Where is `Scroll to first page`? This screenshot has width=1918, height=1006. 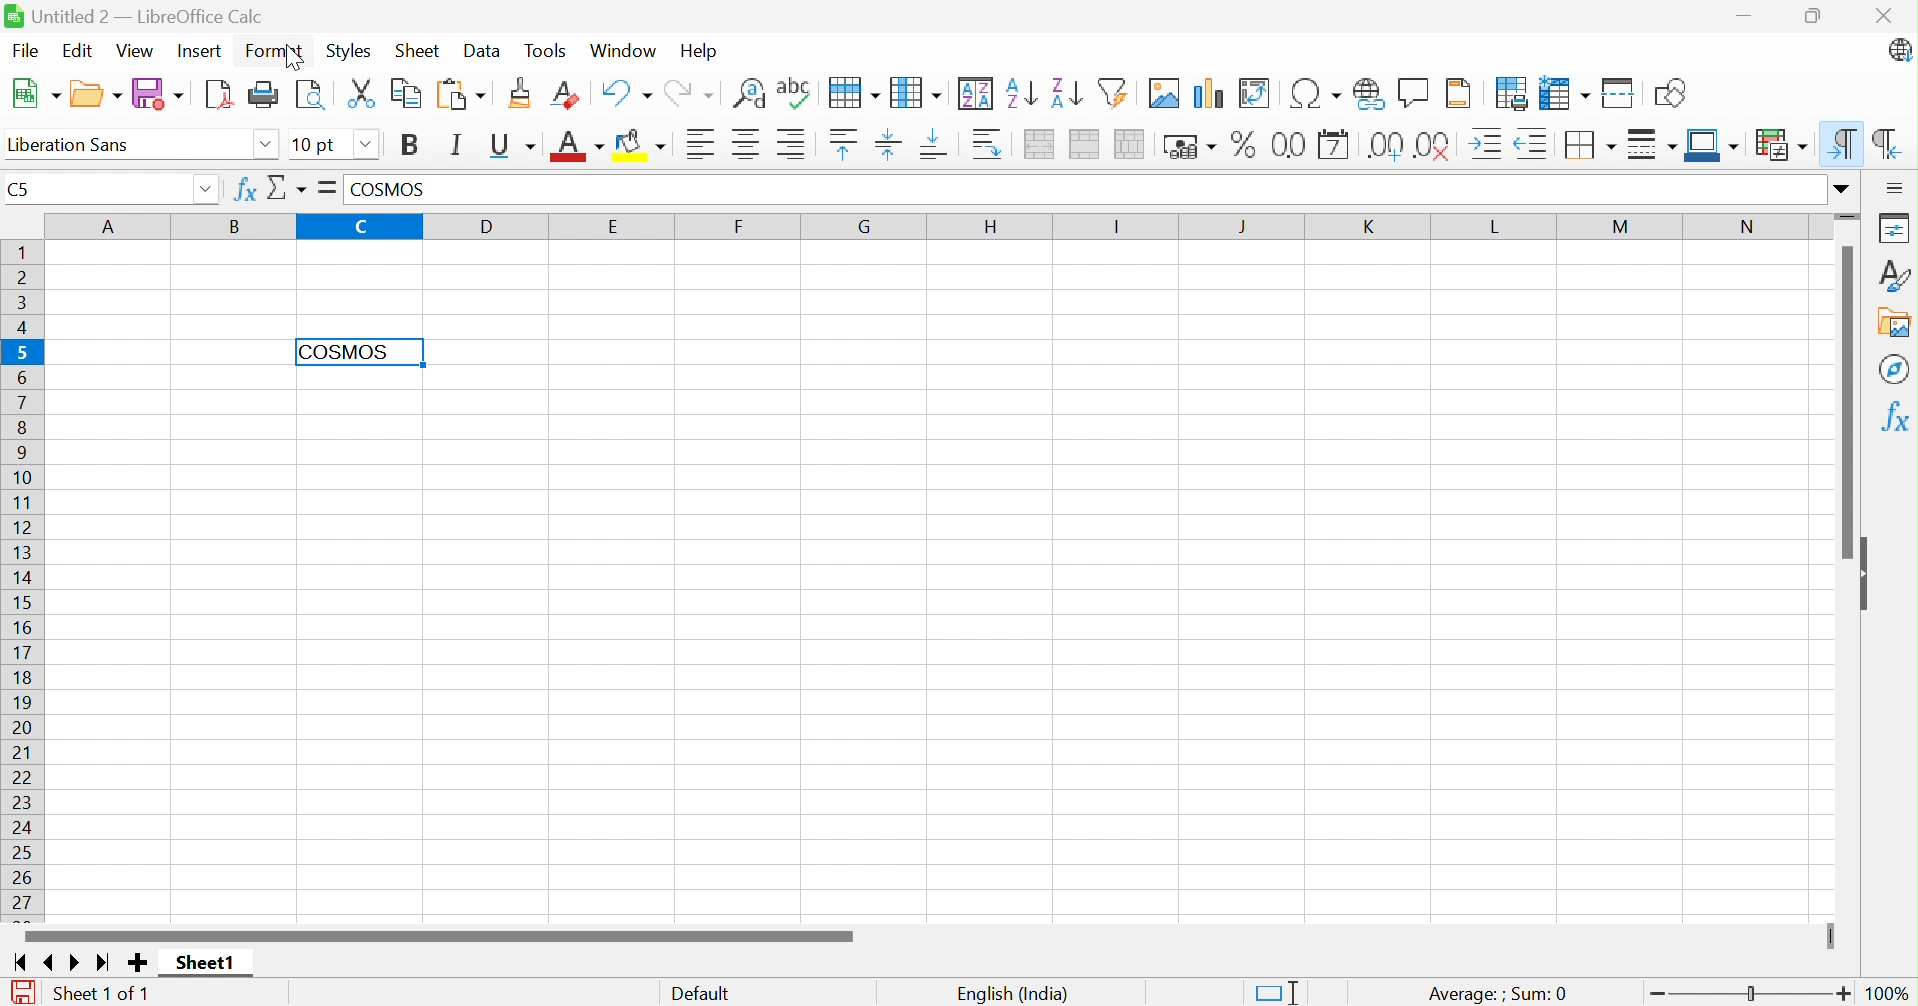
Scroll to first page is located at coordinates (22, 961).